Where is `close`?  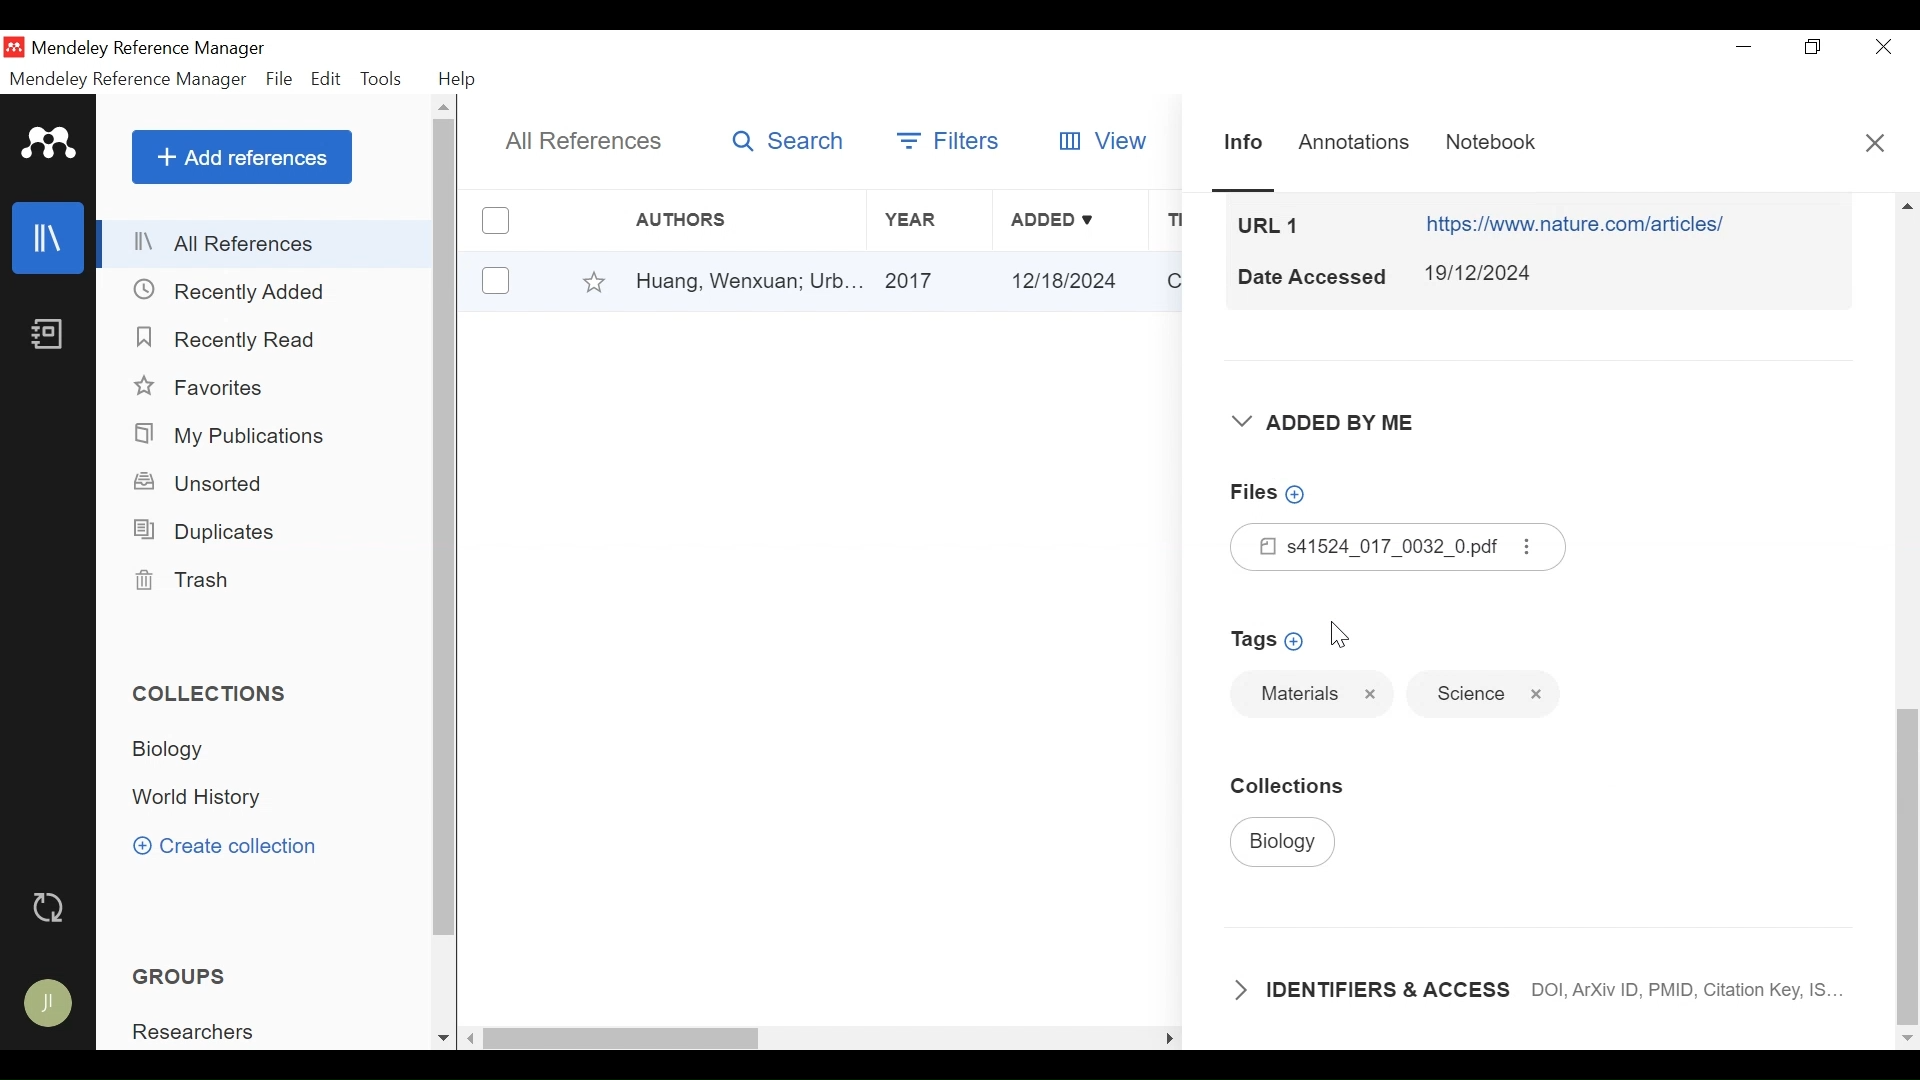
close is located at coordinates (1538, 696).